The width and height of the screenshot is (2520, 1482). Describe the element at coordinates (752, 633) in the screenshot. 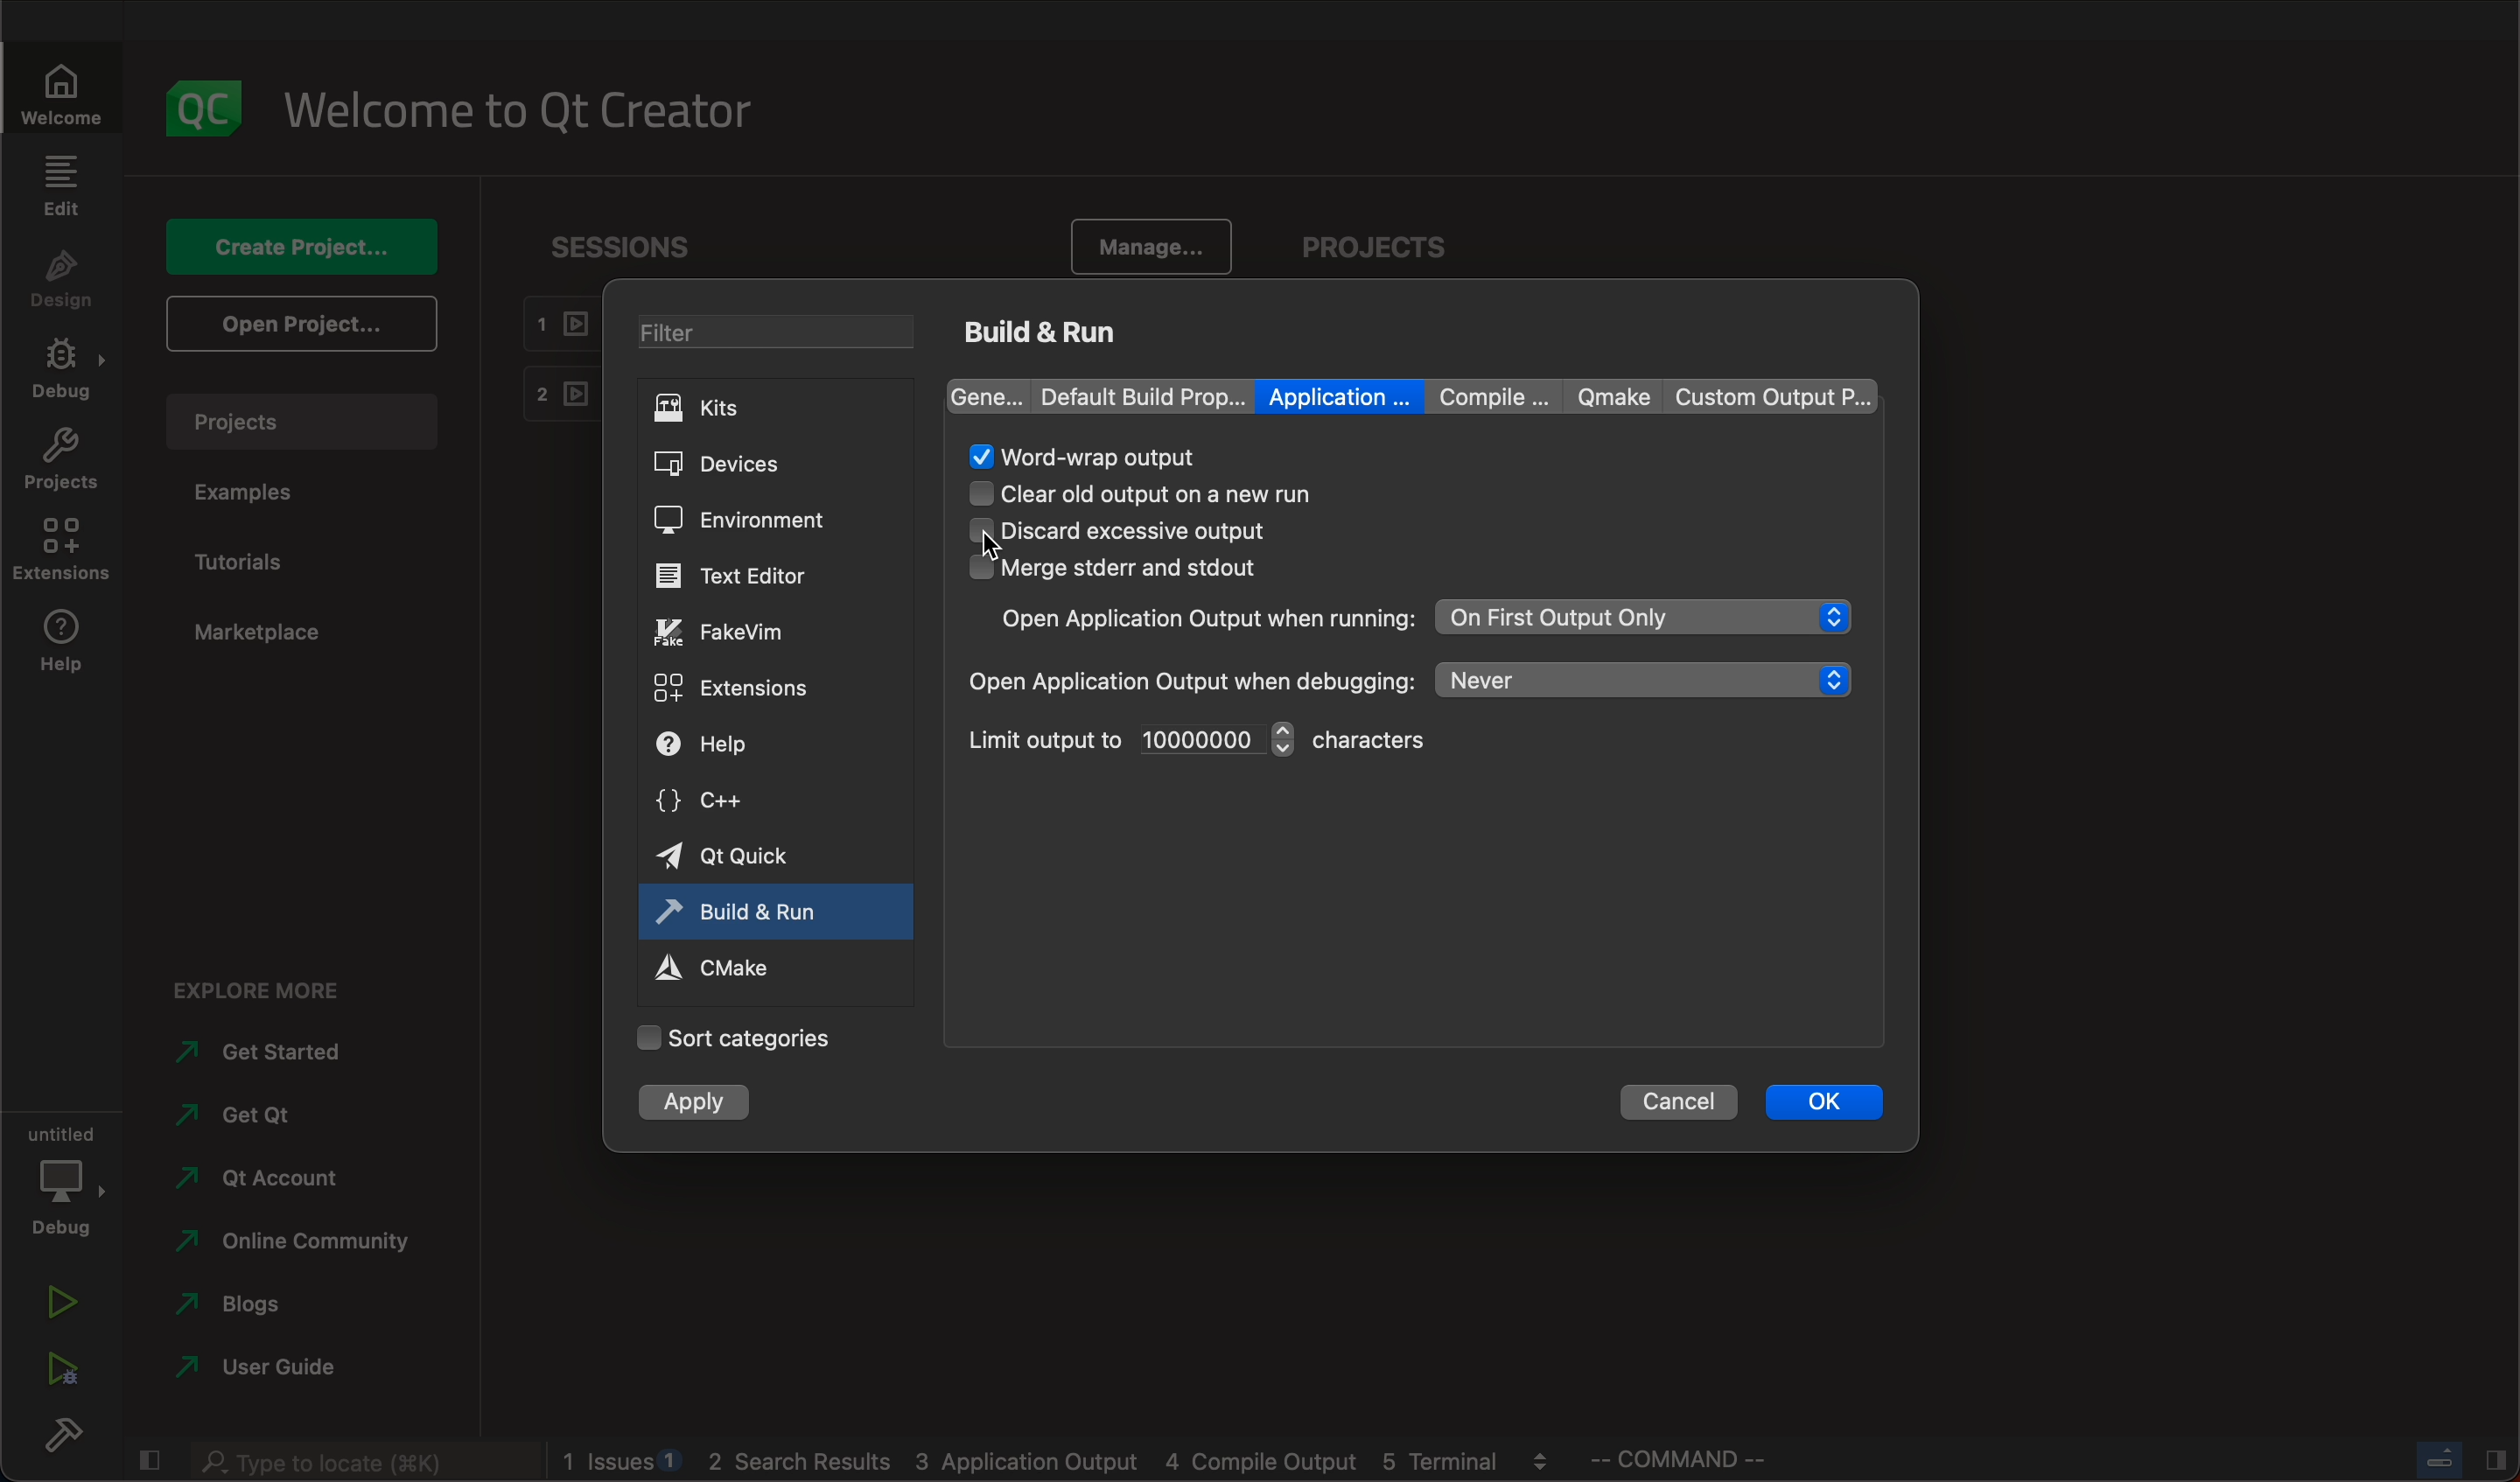

I see `fakevim` at that location.